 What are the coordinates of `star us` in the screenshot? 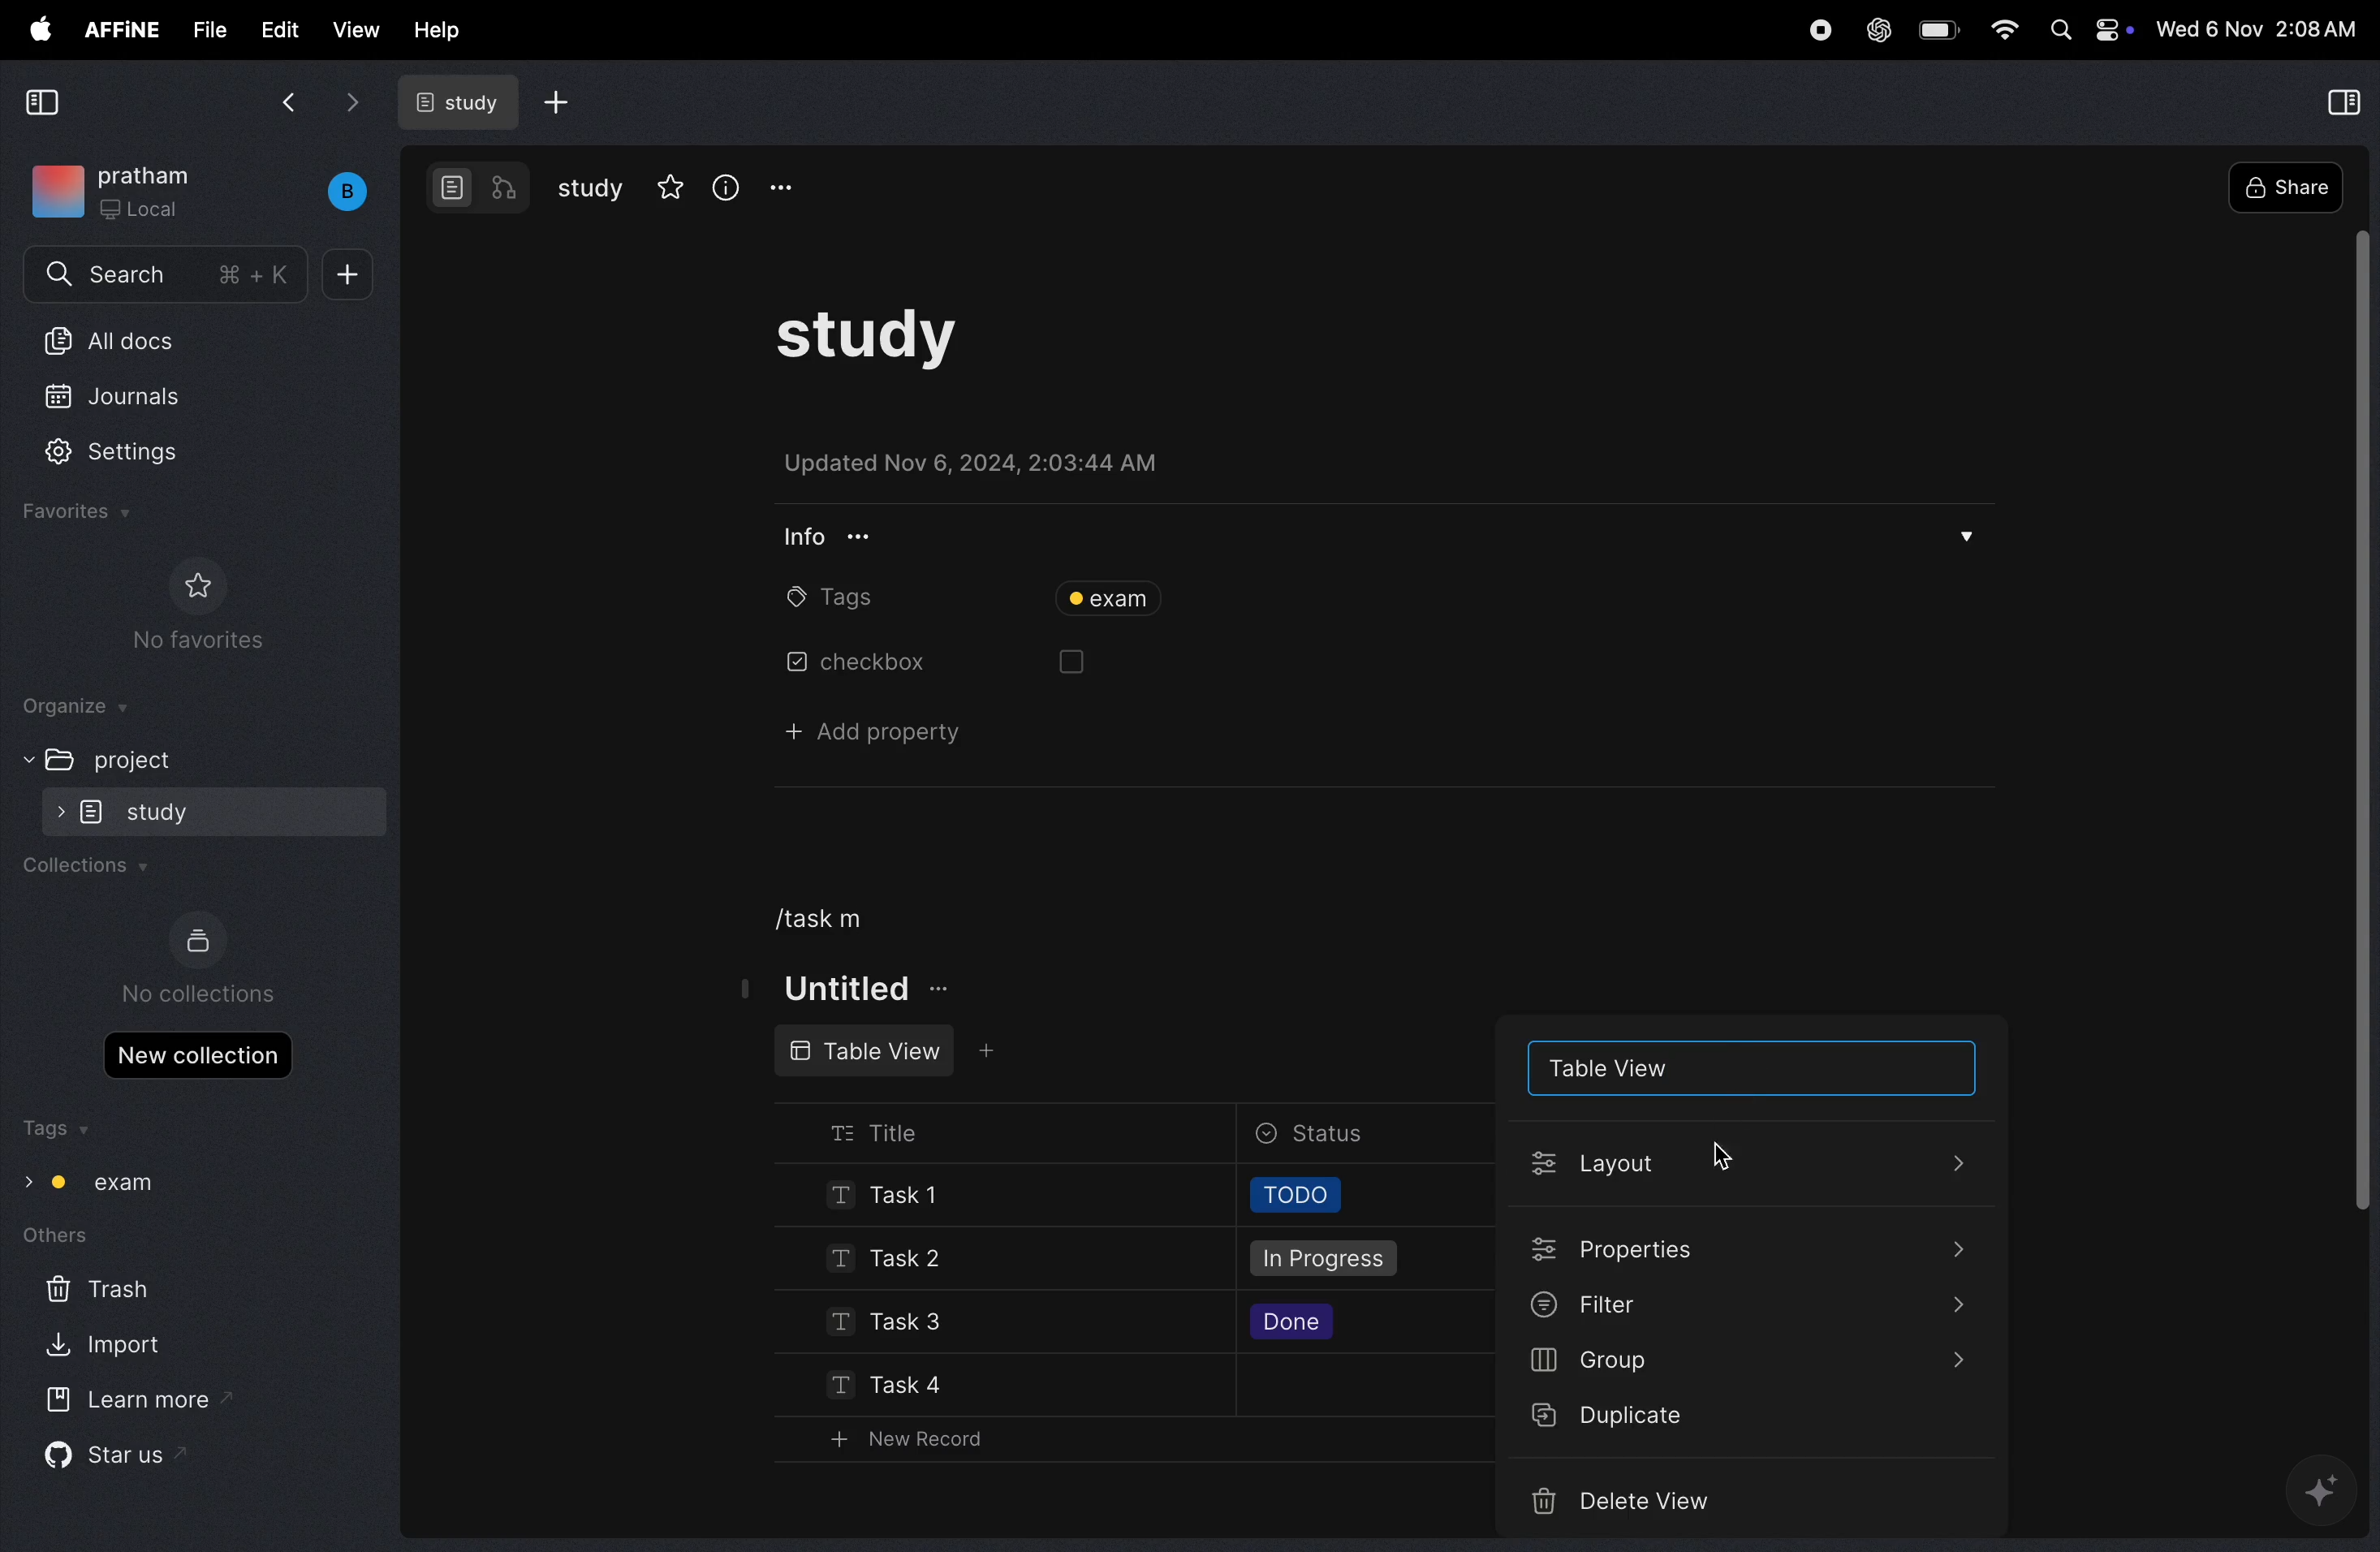 It's located at (111, 1460).